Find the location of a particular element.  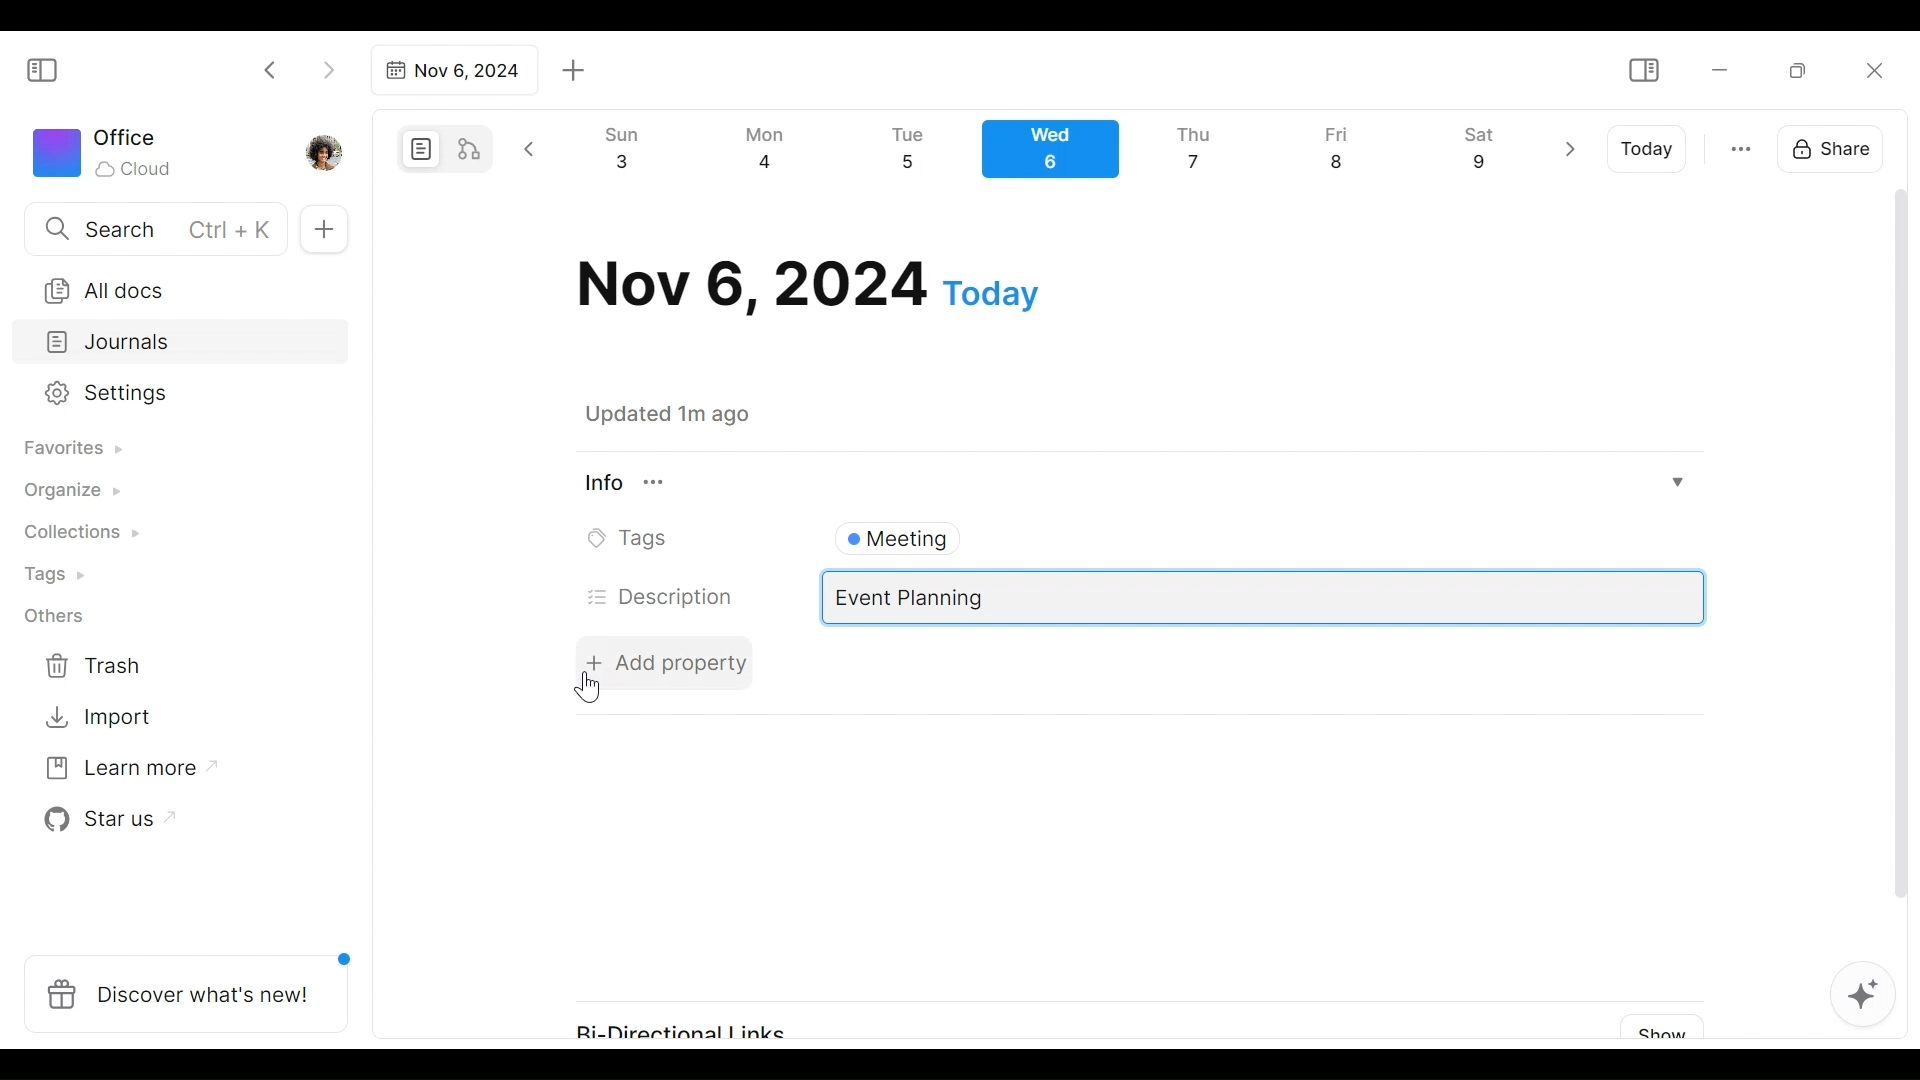

Workspace icon is located at coordinates (106, 150).